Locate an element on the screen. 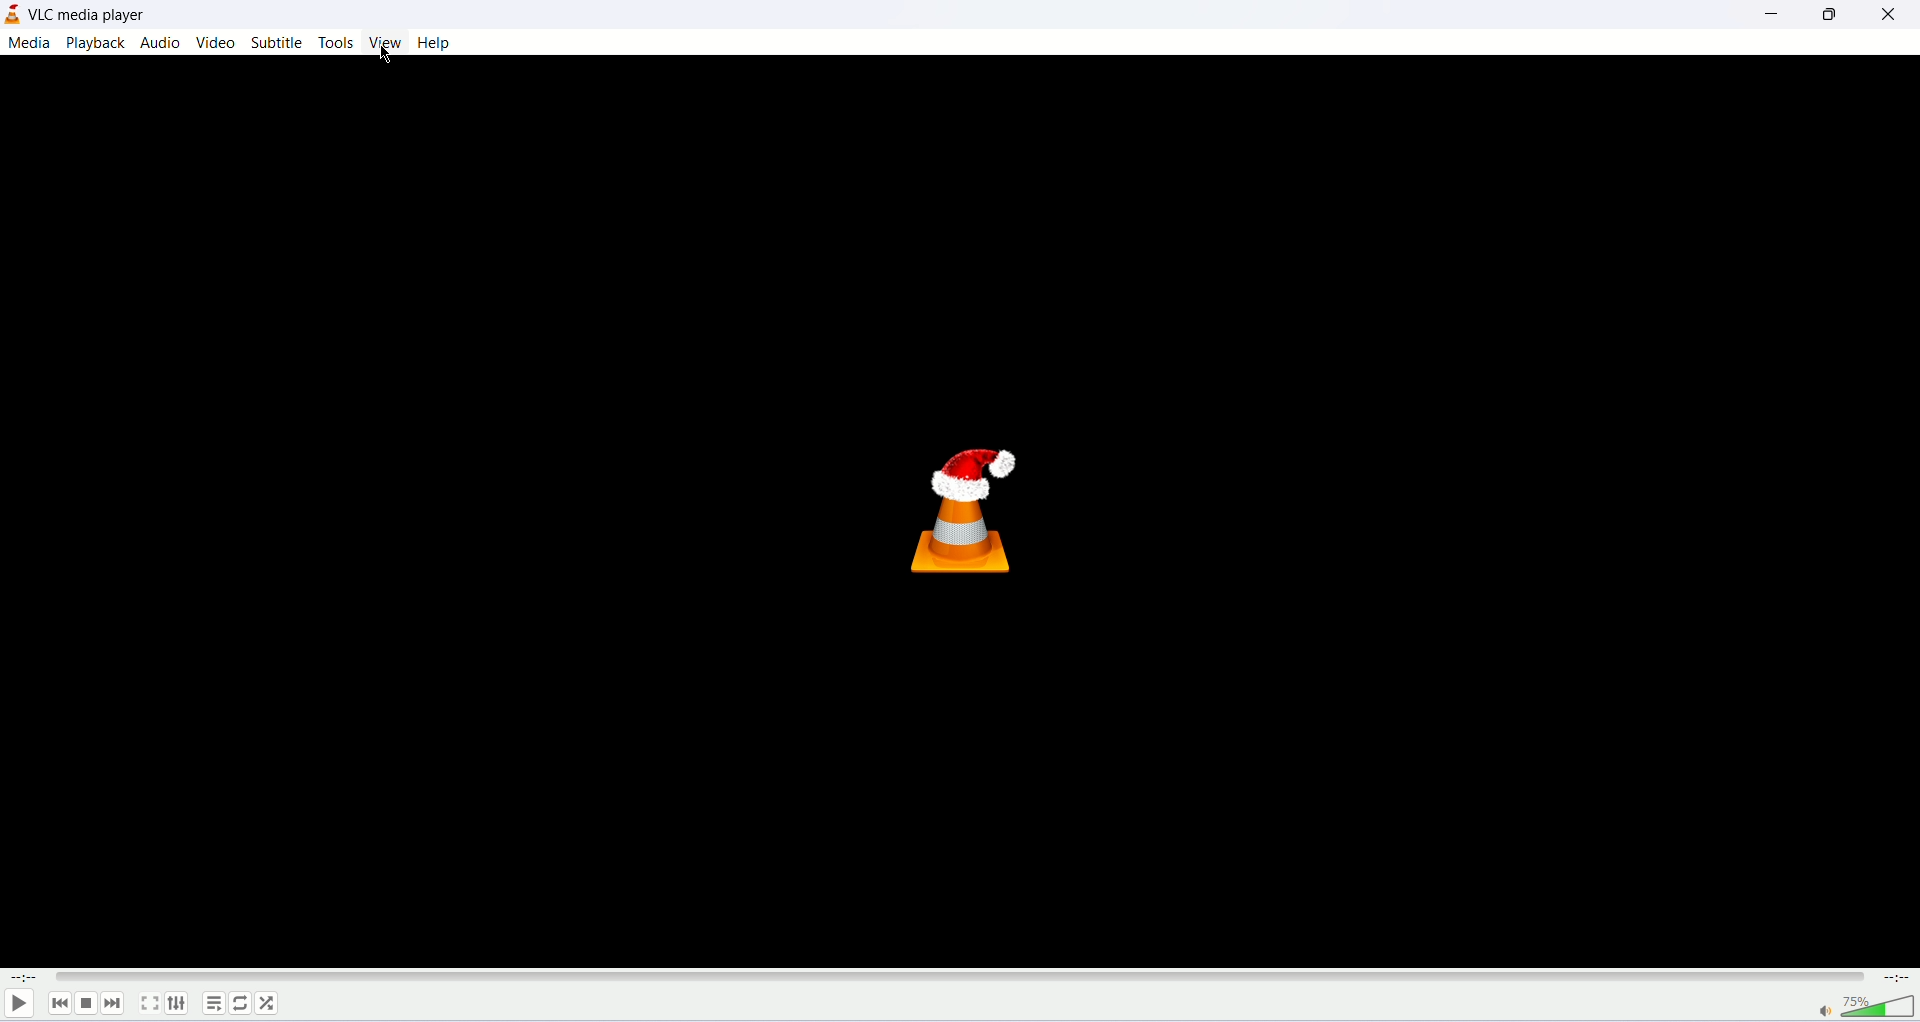 This screenshot has height=1022, width=1920. tools is located at coordinates (338, 43).